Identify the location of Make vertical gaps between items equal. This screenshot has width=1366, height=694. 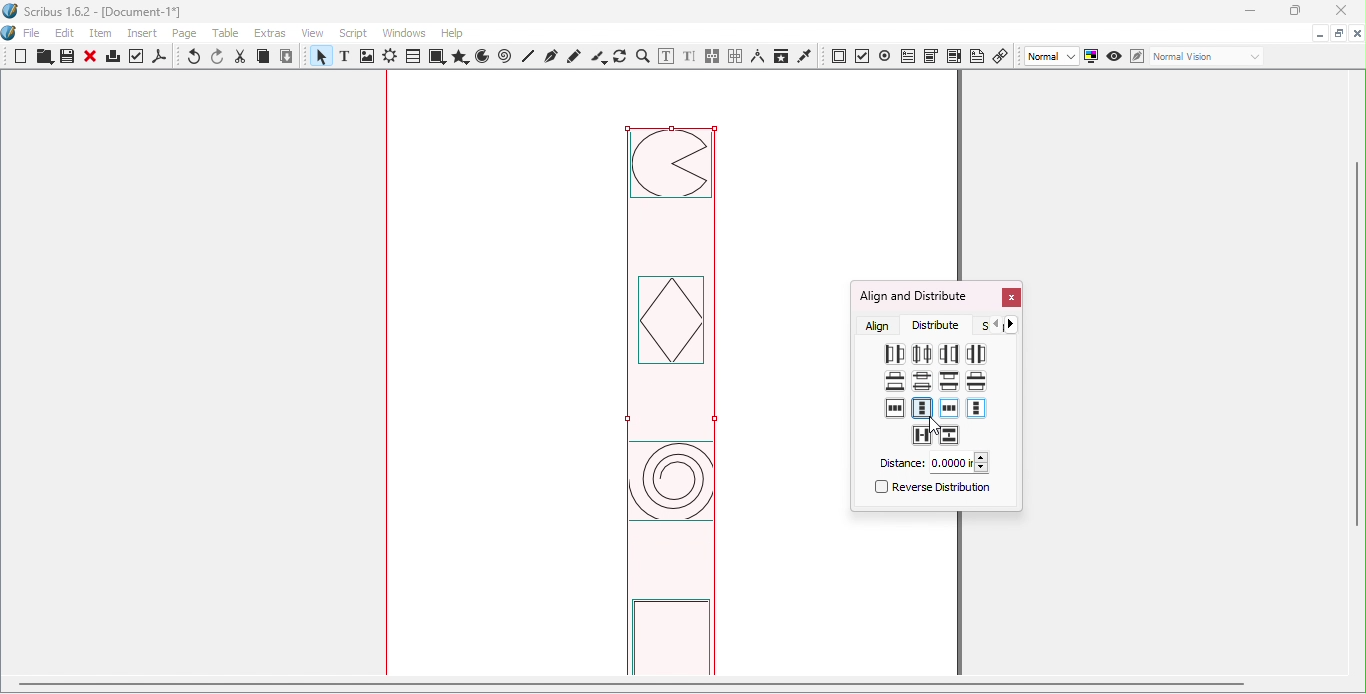
(975, 380).